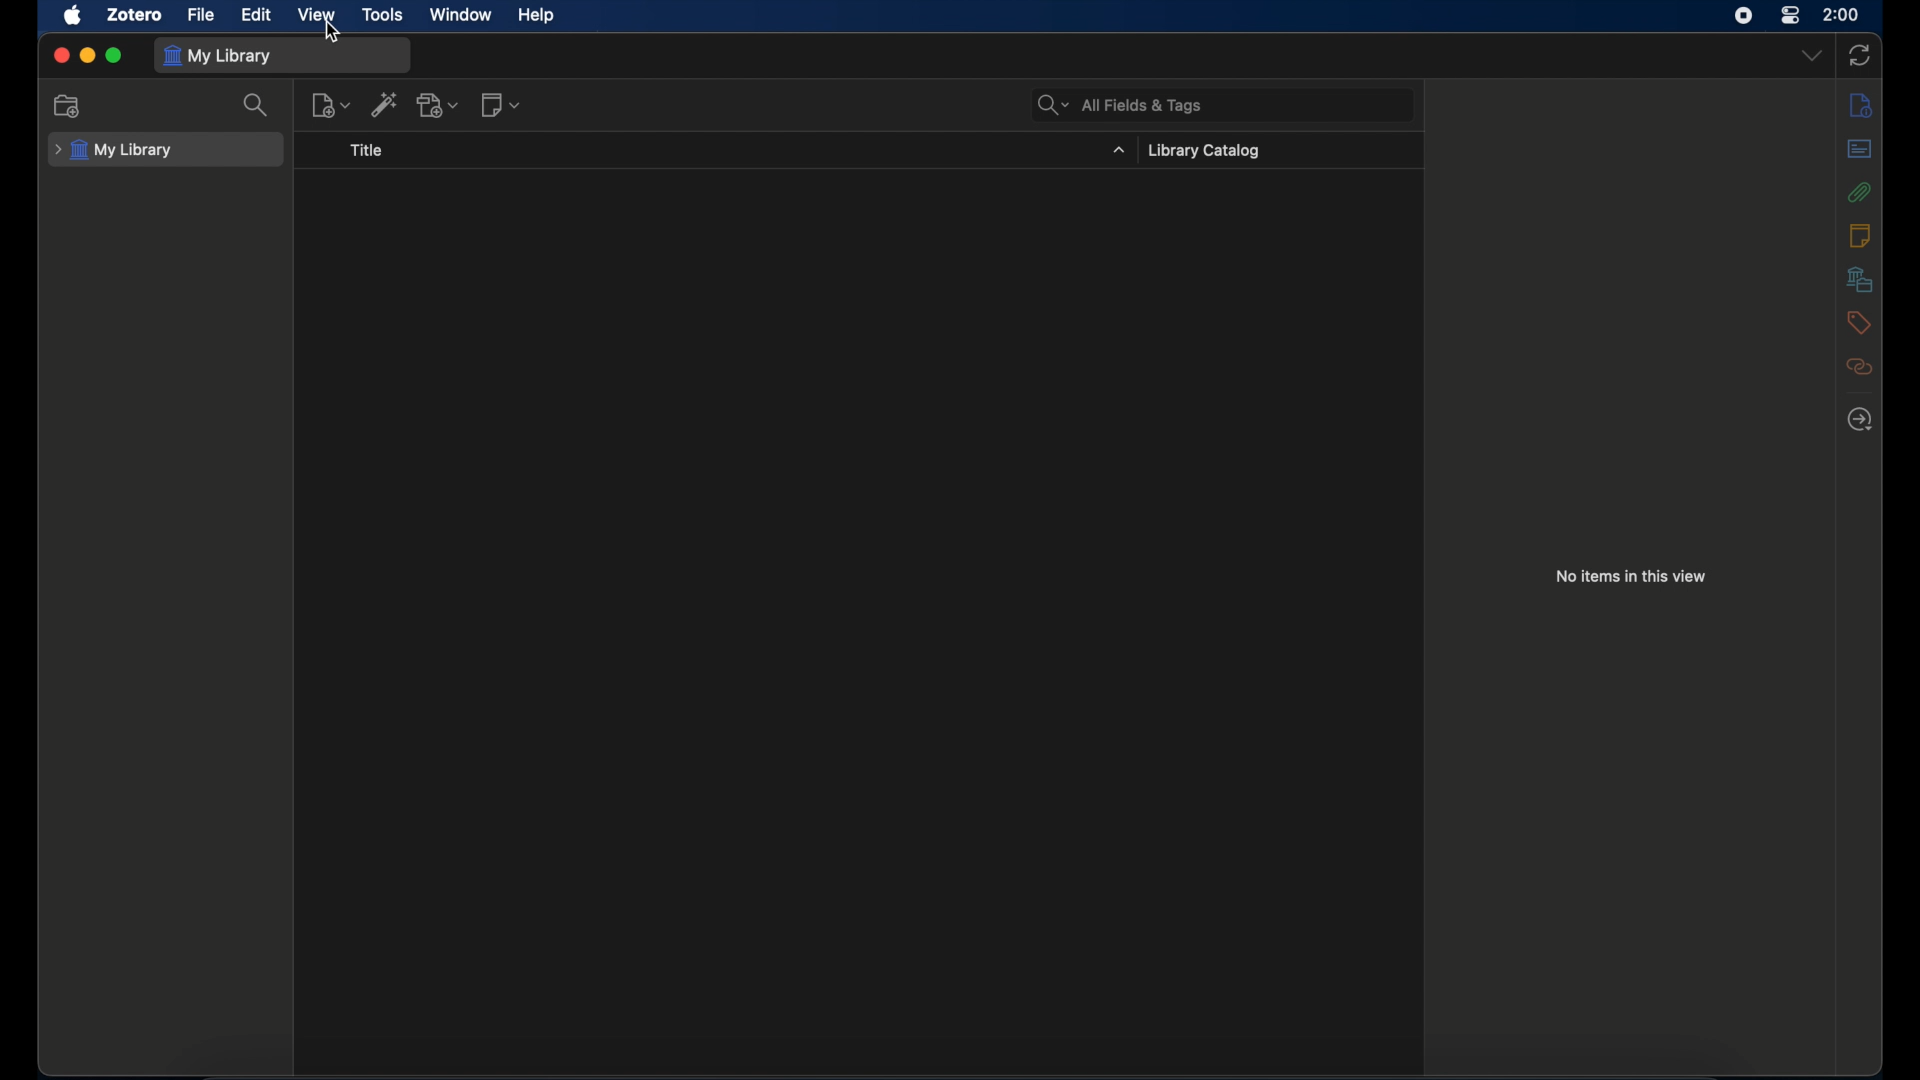  Describe the element at coordinates (538, 16) in the screenshot. I see `help` at that location.